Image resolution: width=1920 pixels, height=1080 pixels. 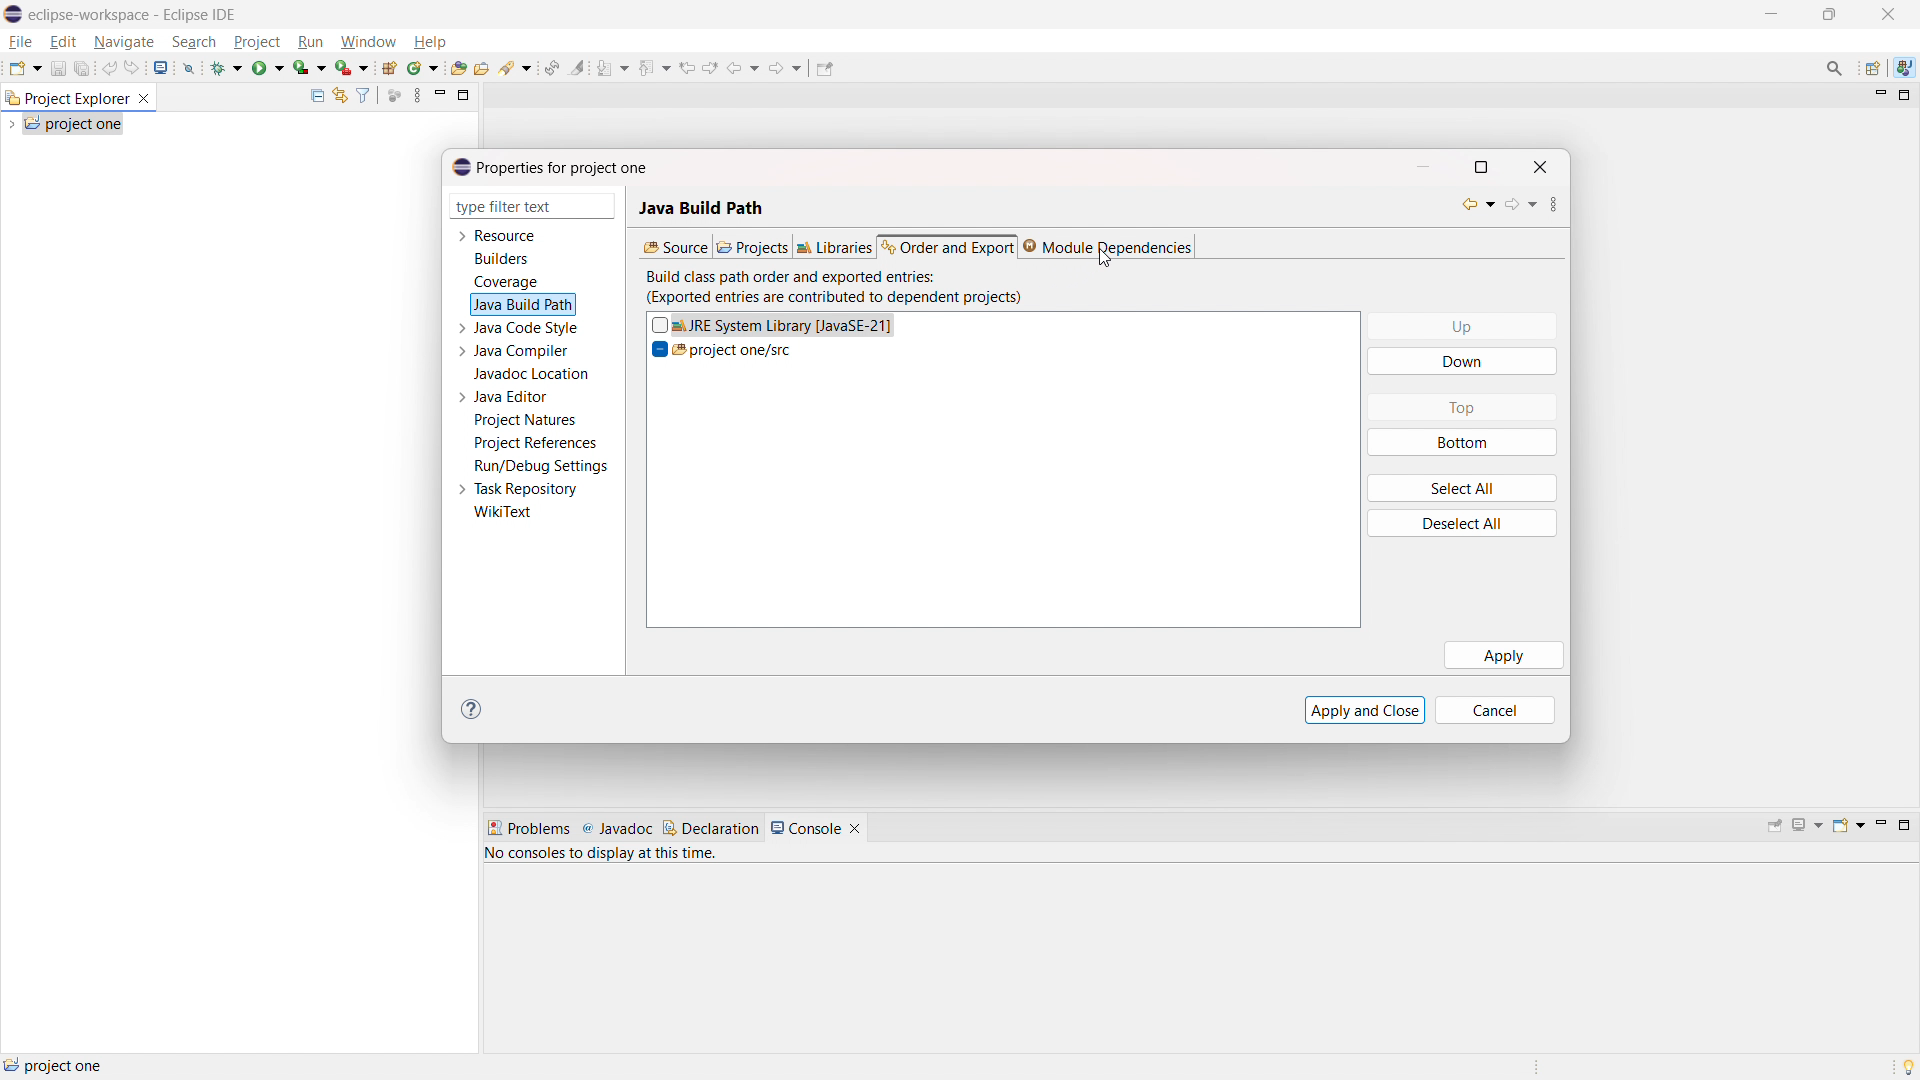 I want to click on javadoc, so click(x=617, y=829).